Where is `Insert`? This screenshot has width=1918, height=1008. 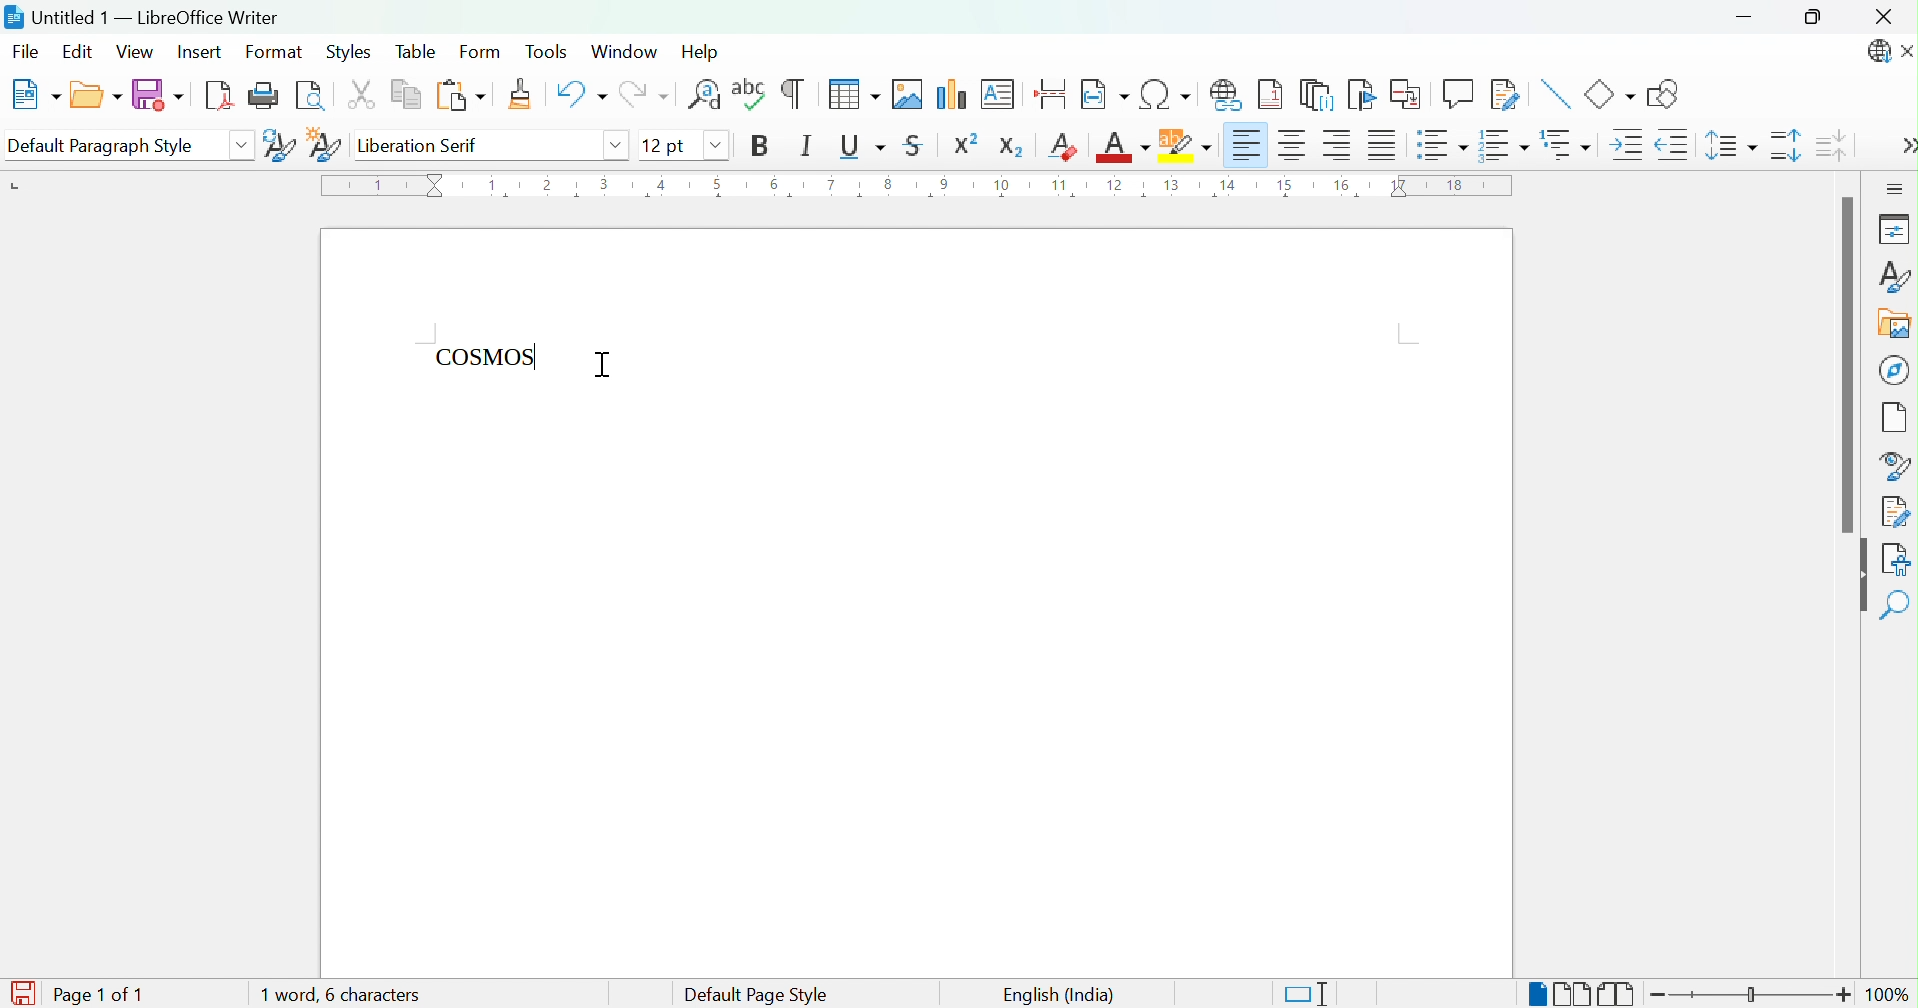 Insert is located at coordinates (203, 55).